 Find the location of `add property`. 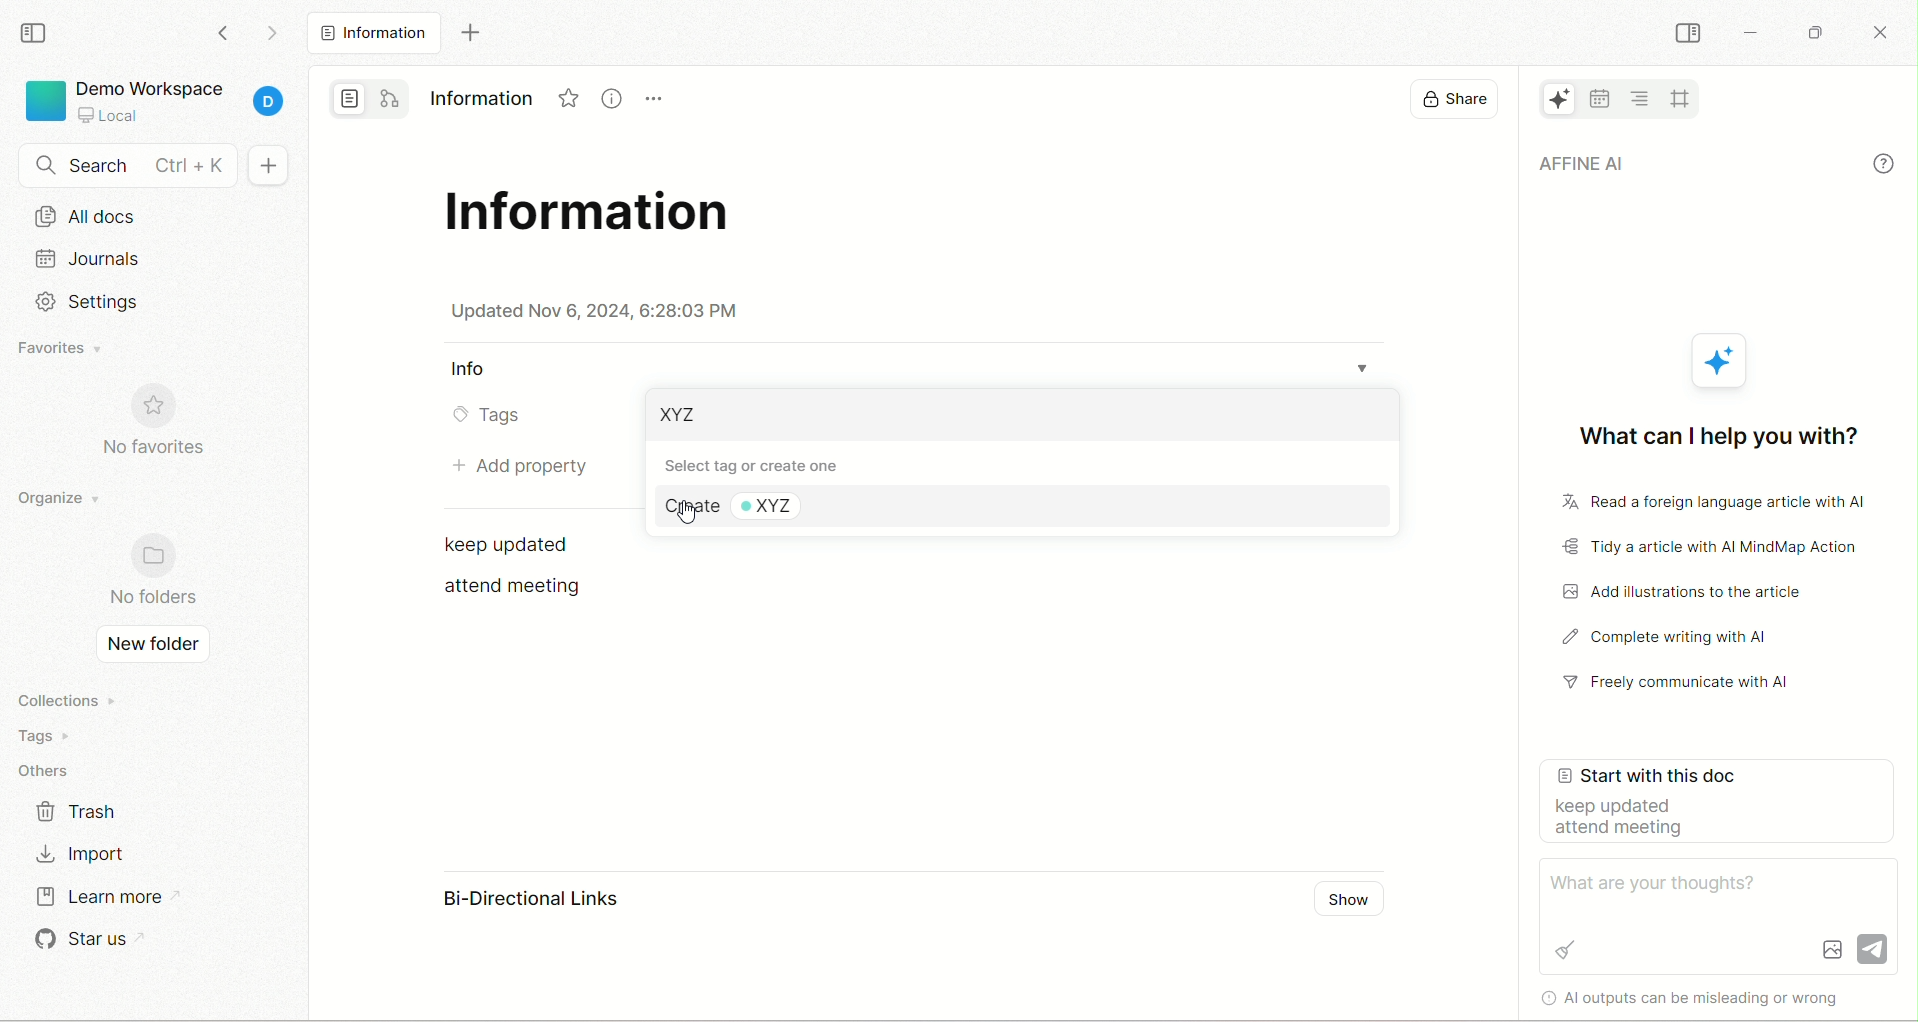

add property is located at coordinates (517, 465).